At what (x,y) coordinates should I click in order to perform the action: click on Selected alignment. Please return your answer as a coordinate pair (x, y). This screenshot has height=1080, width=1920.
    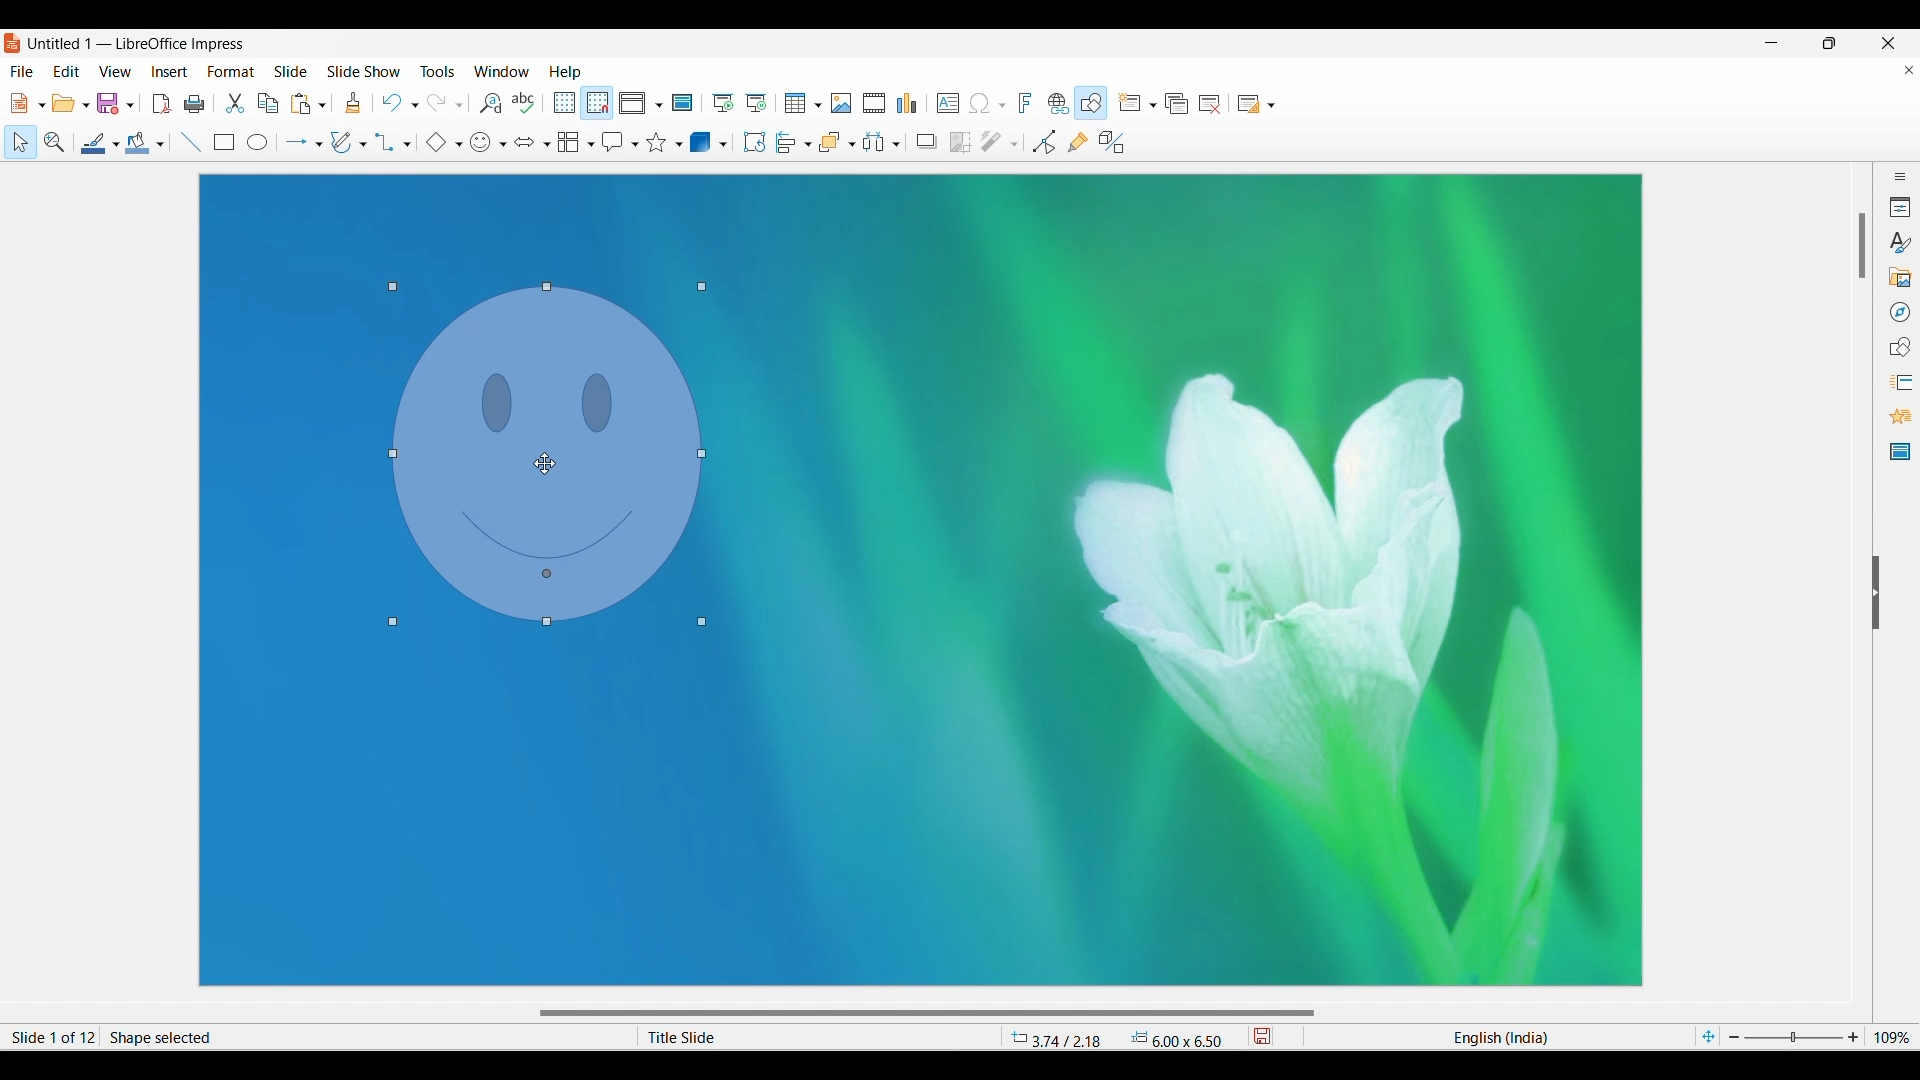
    Looking at the image, I should click on (787, 142).